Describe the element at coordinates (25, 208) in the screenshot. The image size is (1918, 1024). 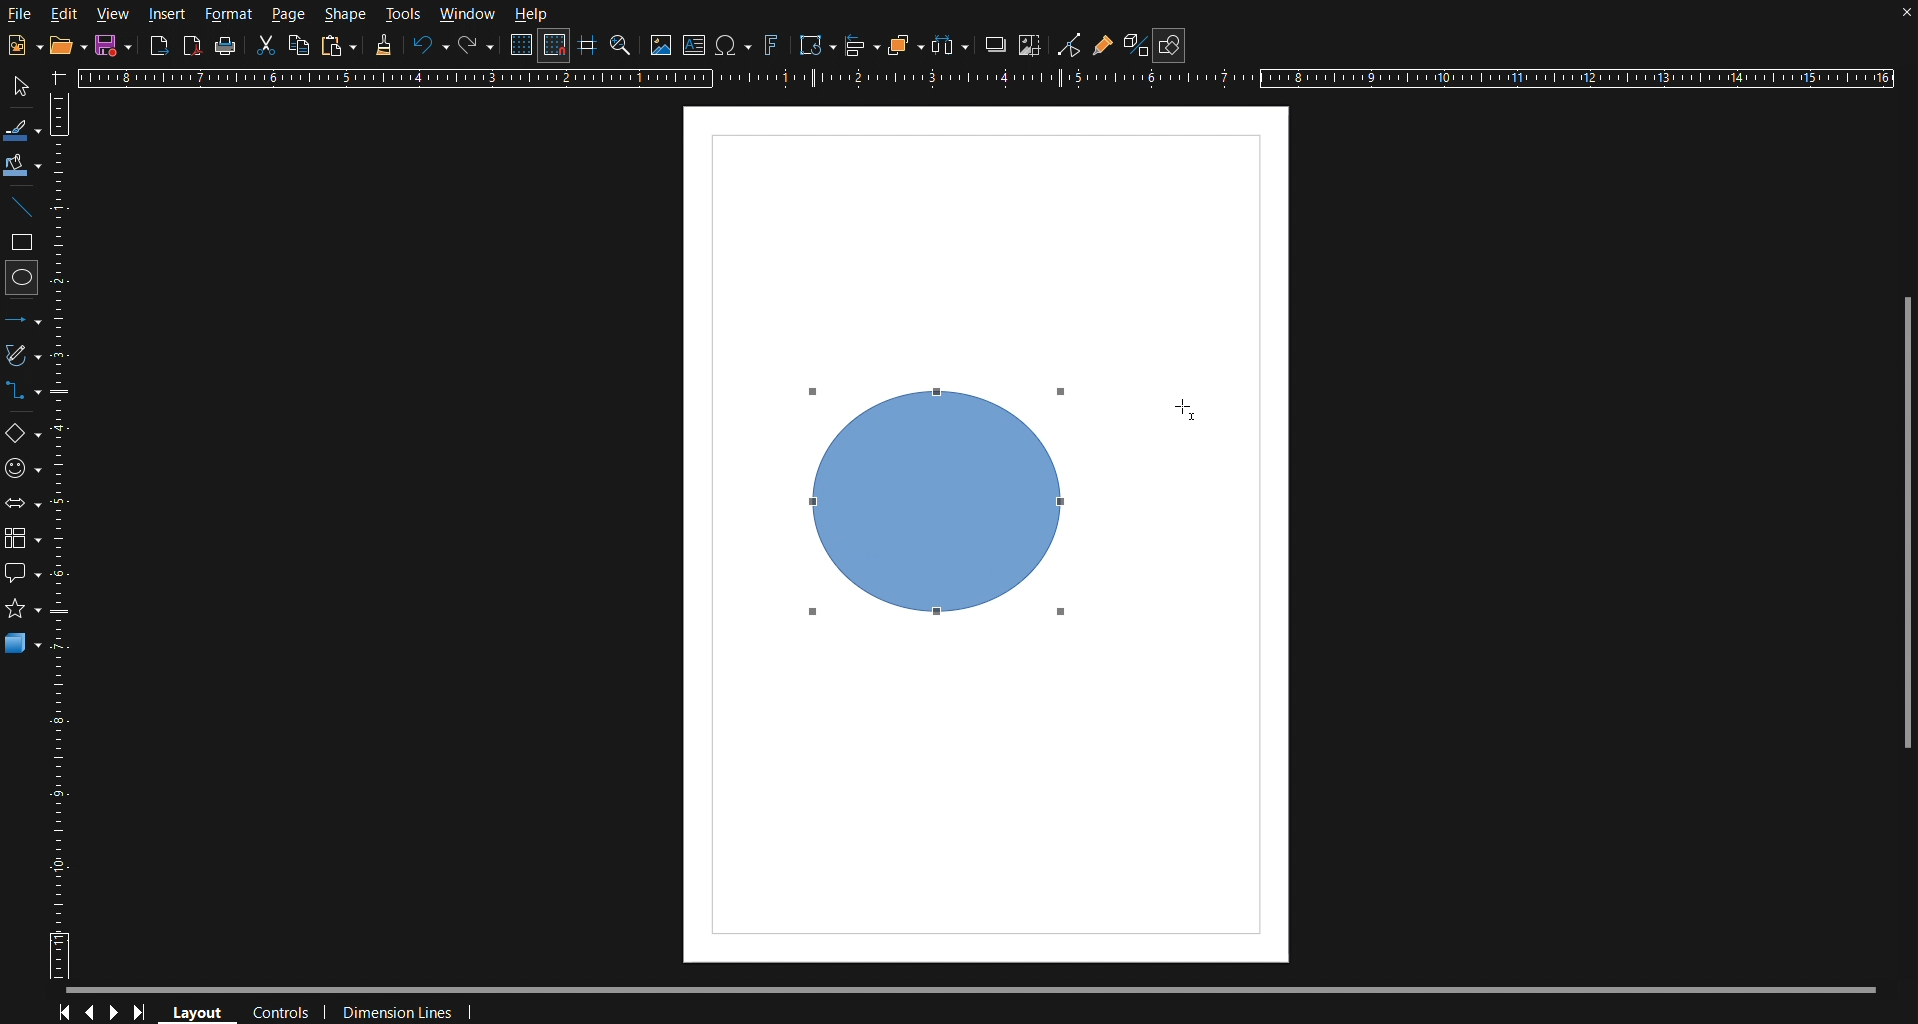
I see `Line` at that location.